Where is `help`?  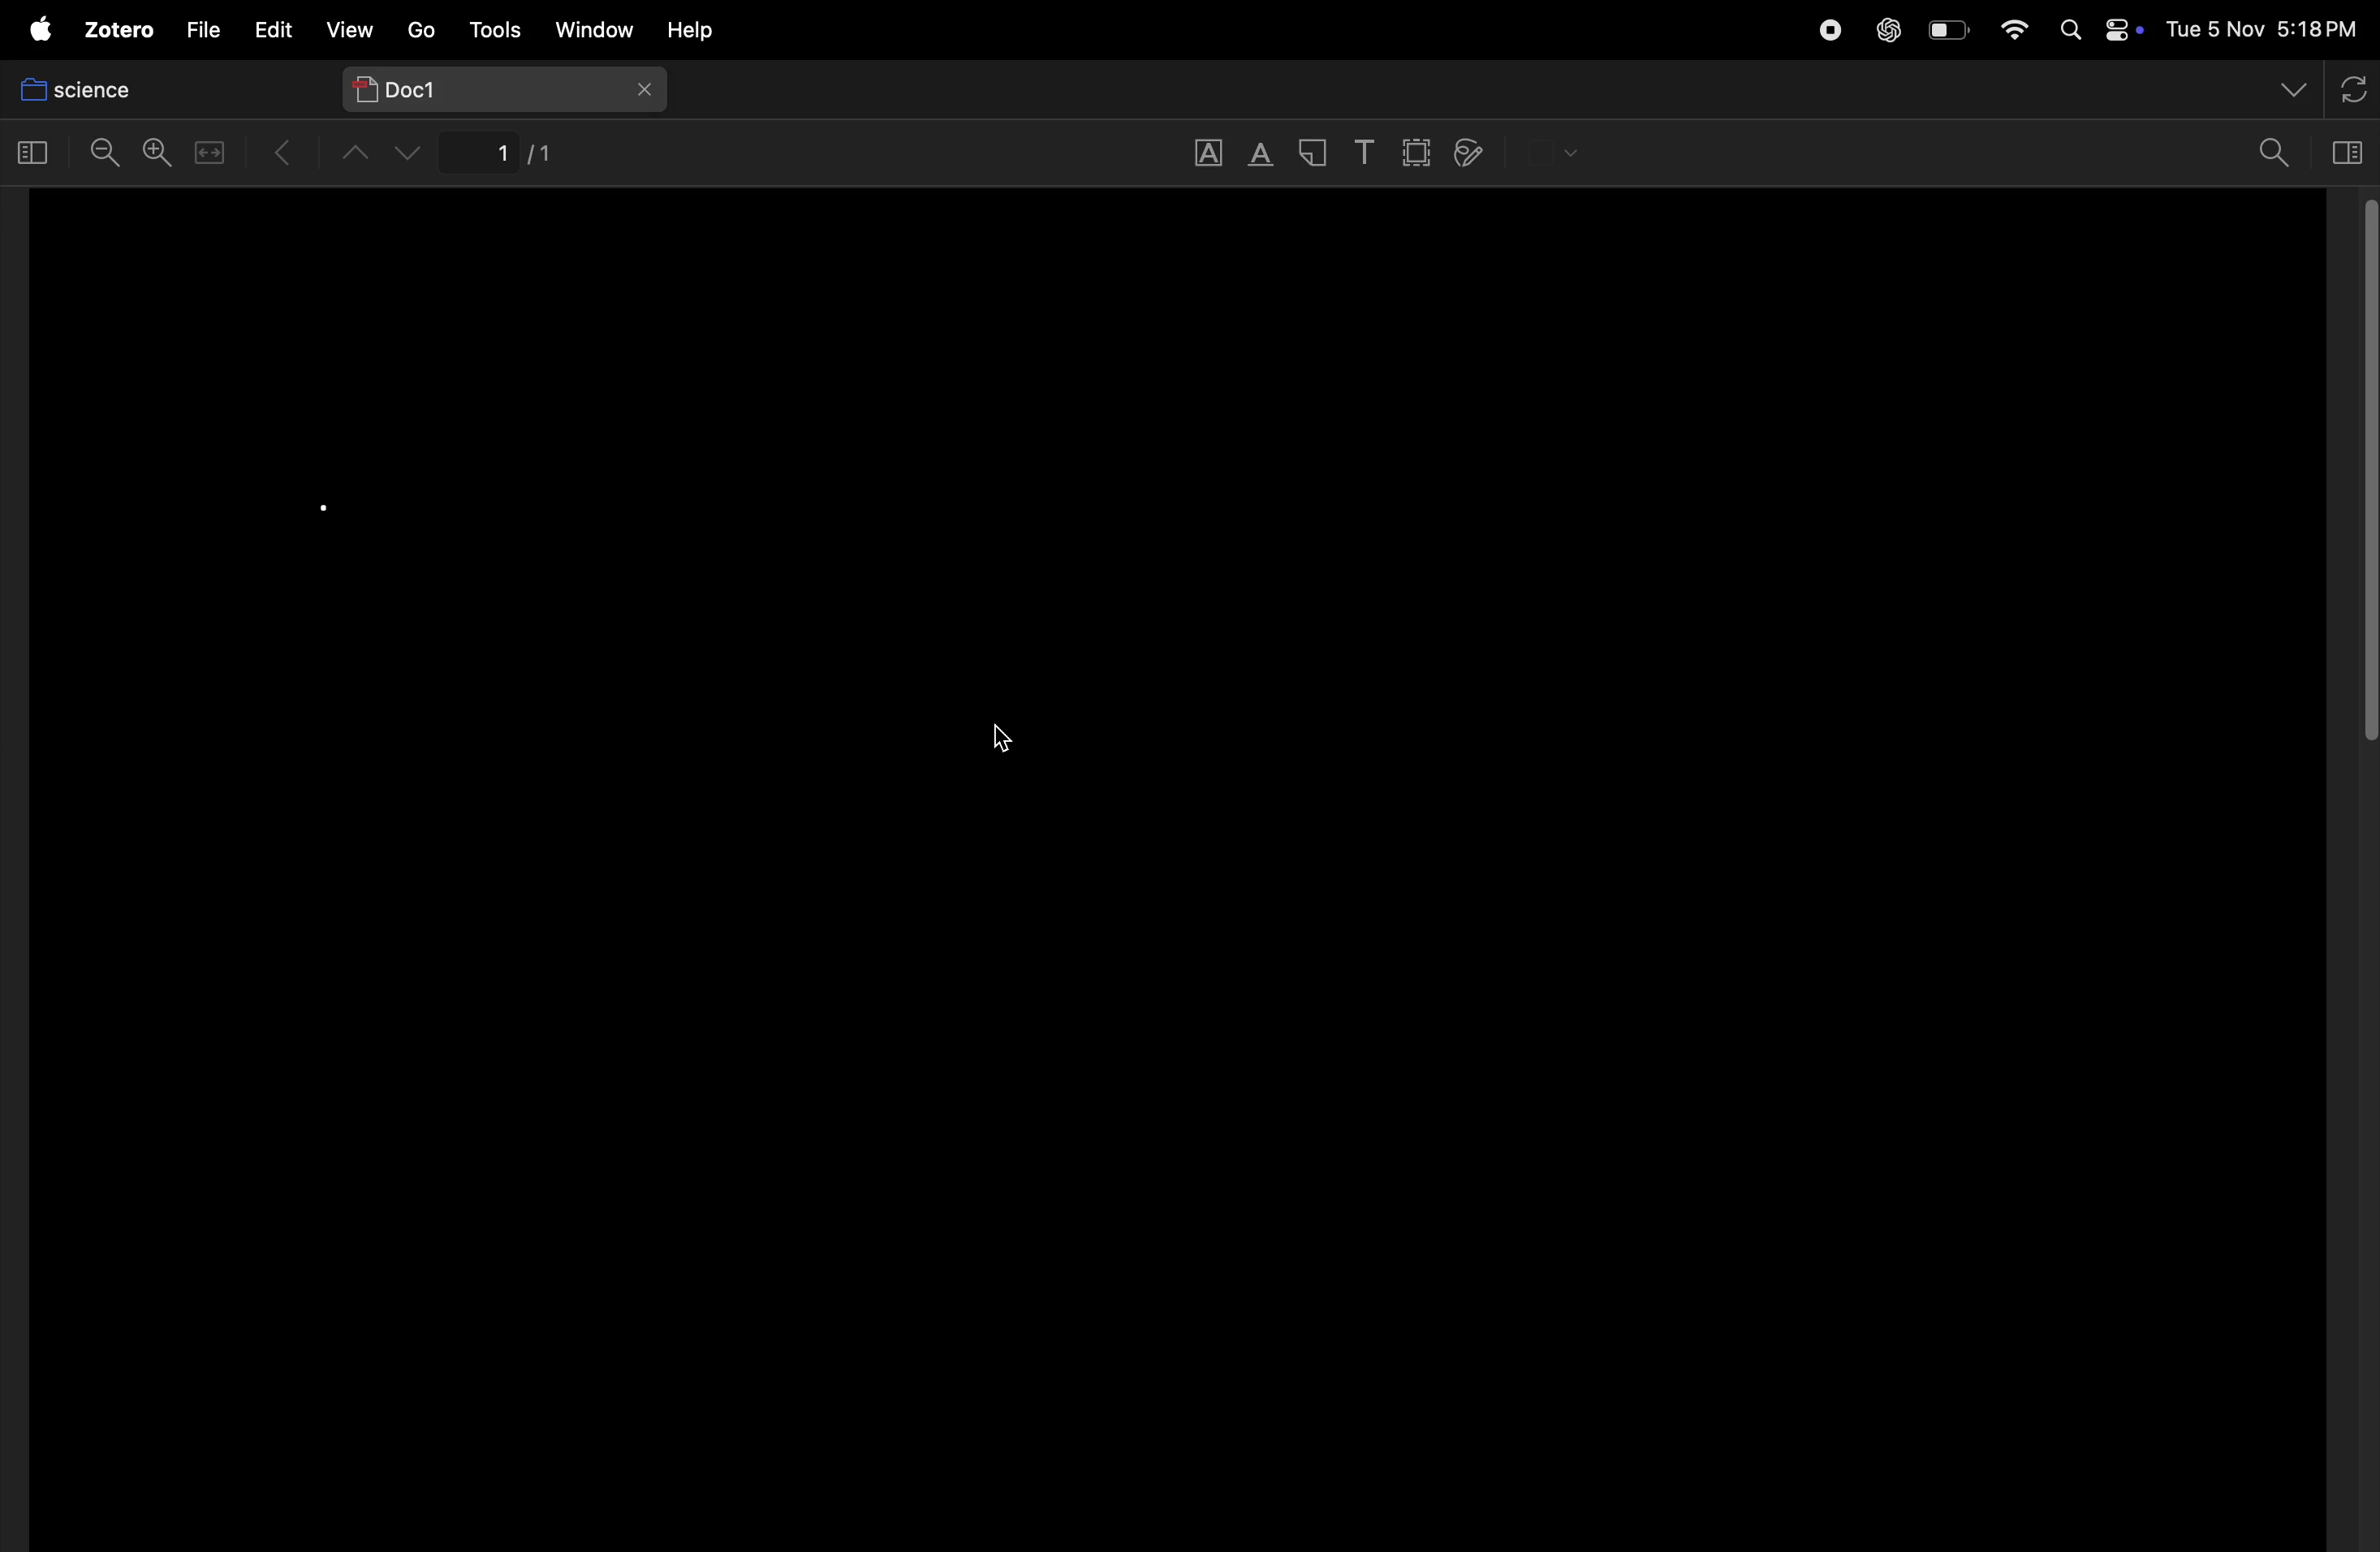 help is located at coordinates (732, 29).